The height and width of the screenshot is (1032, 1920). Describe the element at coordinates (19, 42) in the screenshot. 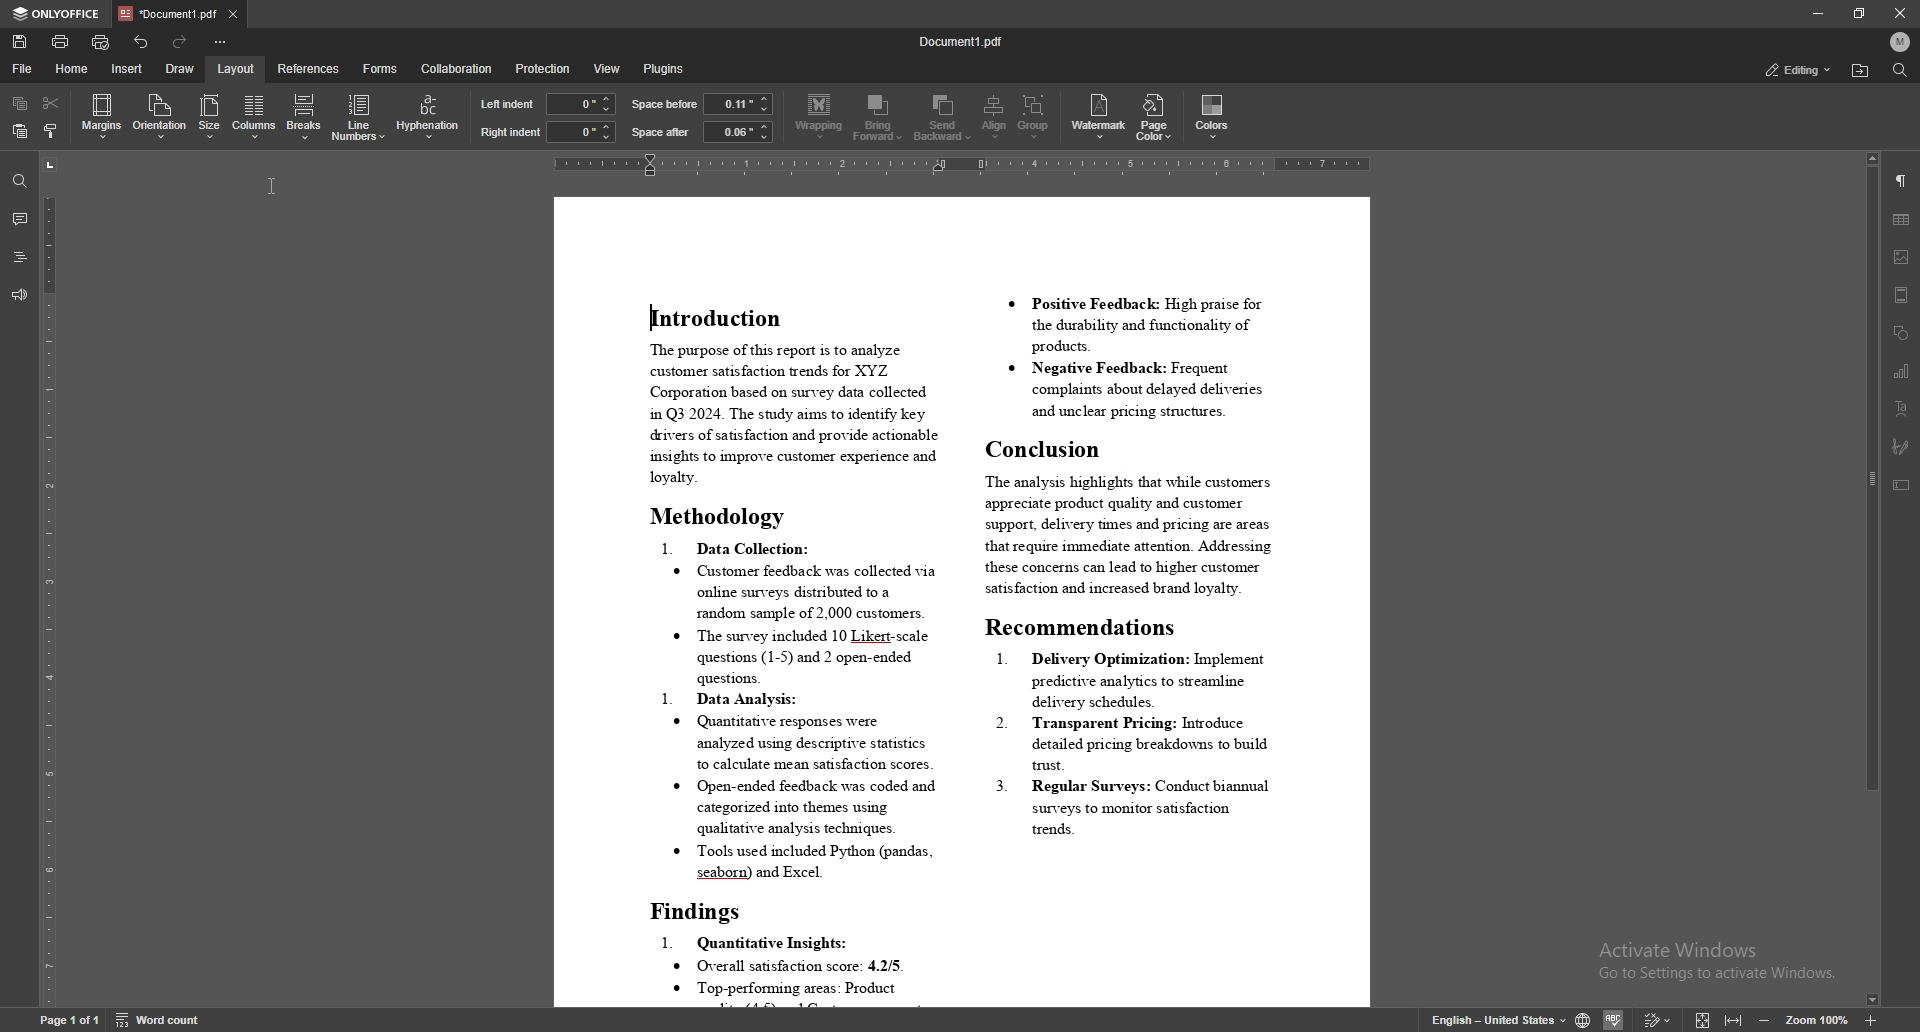

I see `save` at that location.